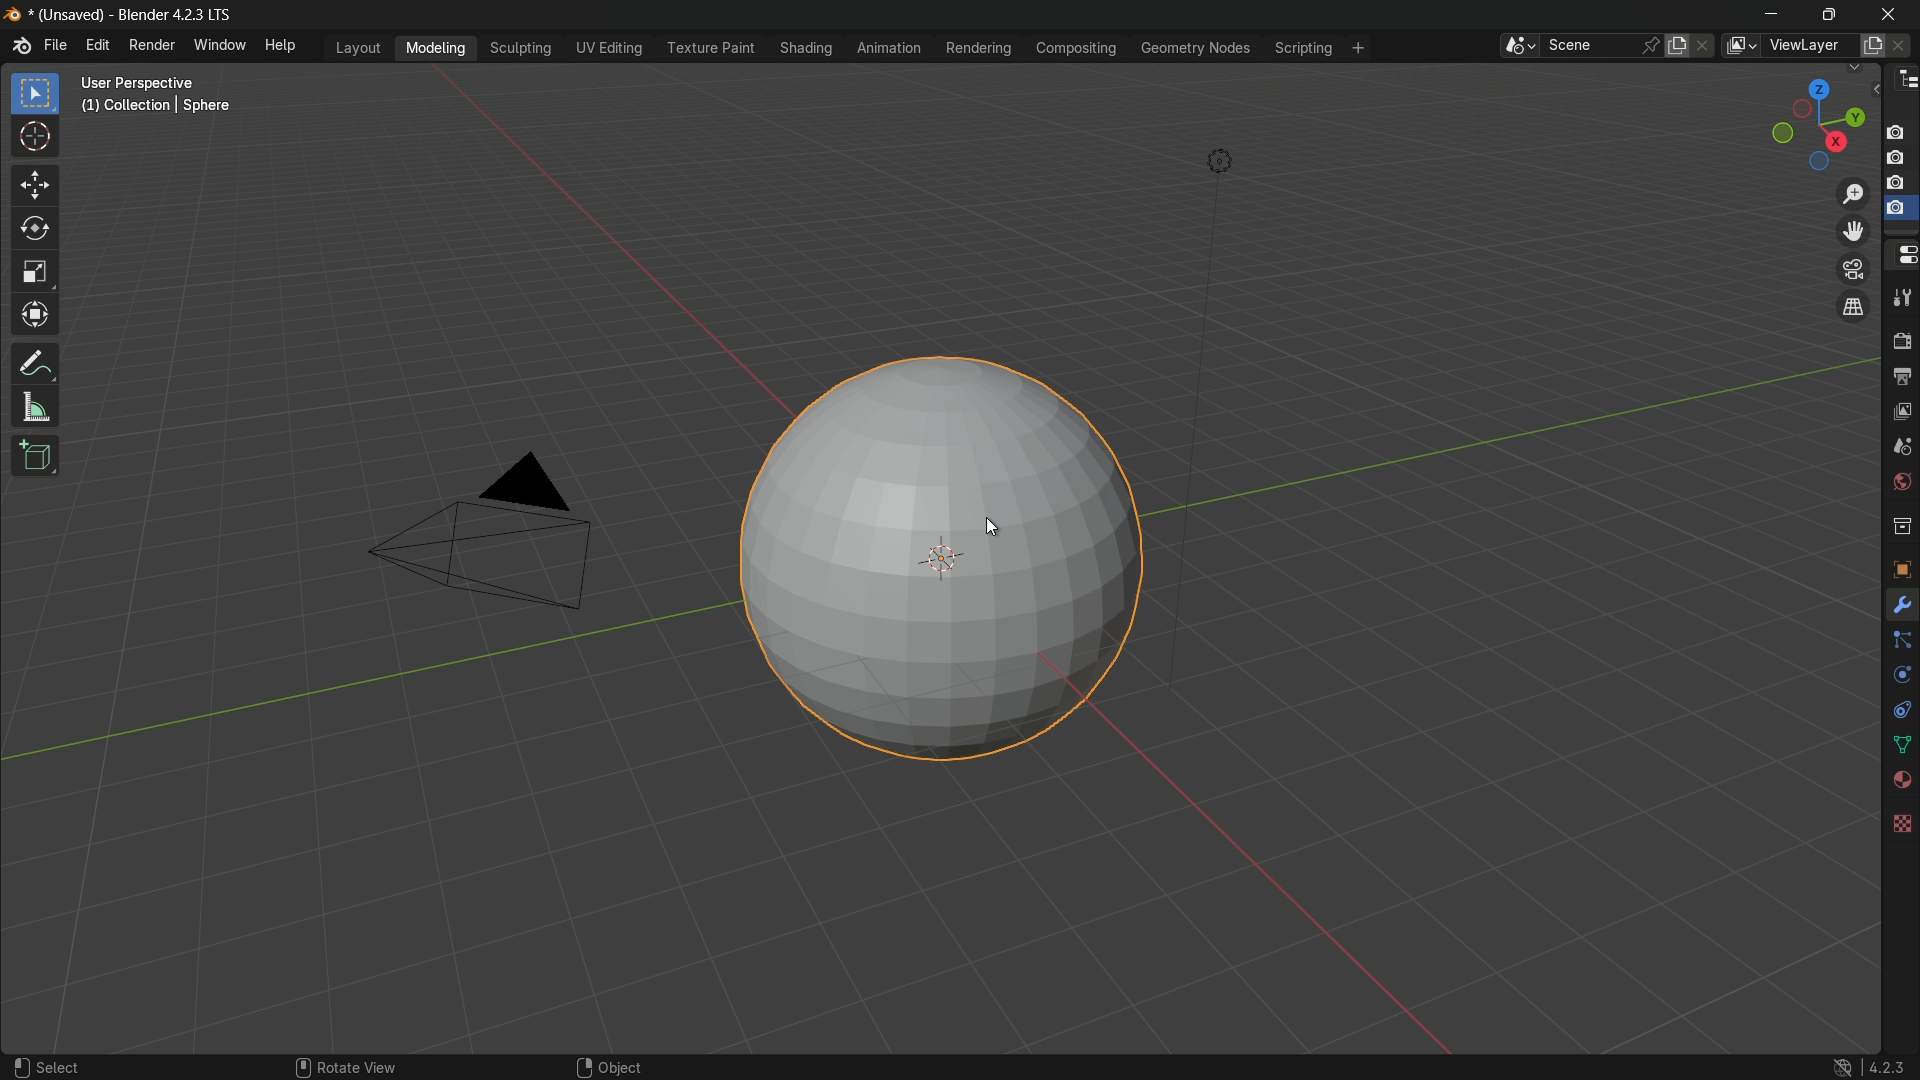 The width and height of the screenshot is (1920, 1080). Describe the element at coordinates (57, 47) in the screenshot. I see `file menu` at that location.